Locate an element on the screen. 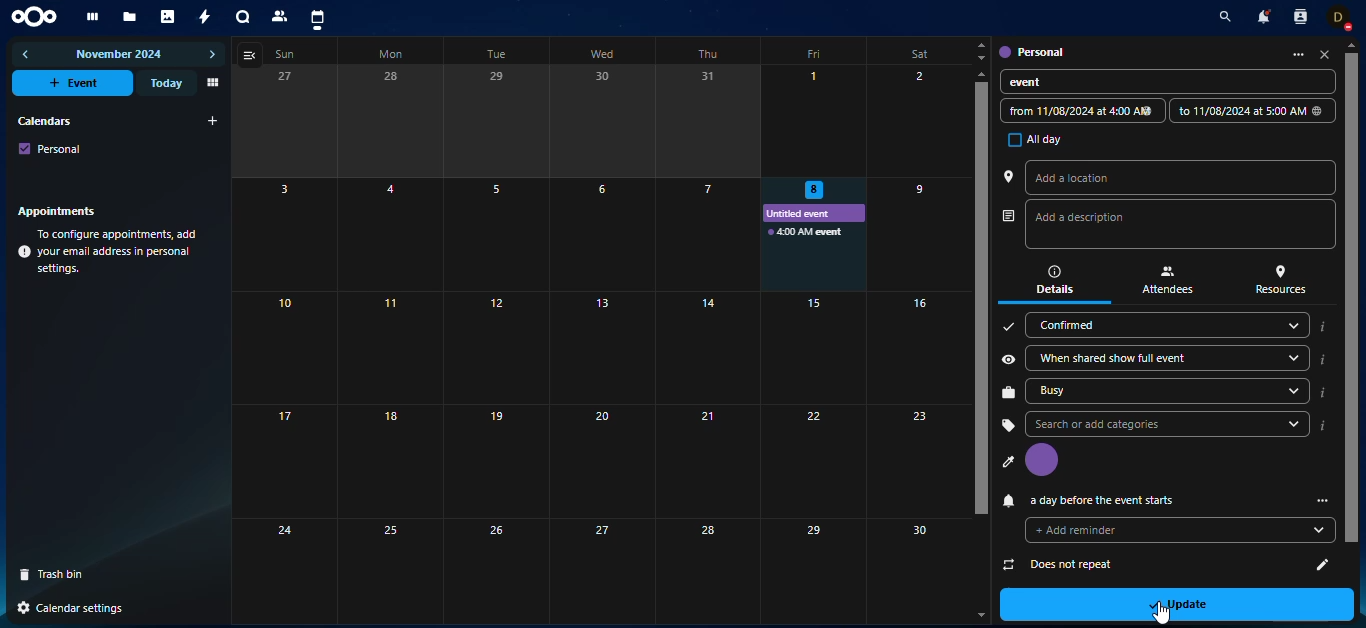  thu is located at coordinates (706, 54).